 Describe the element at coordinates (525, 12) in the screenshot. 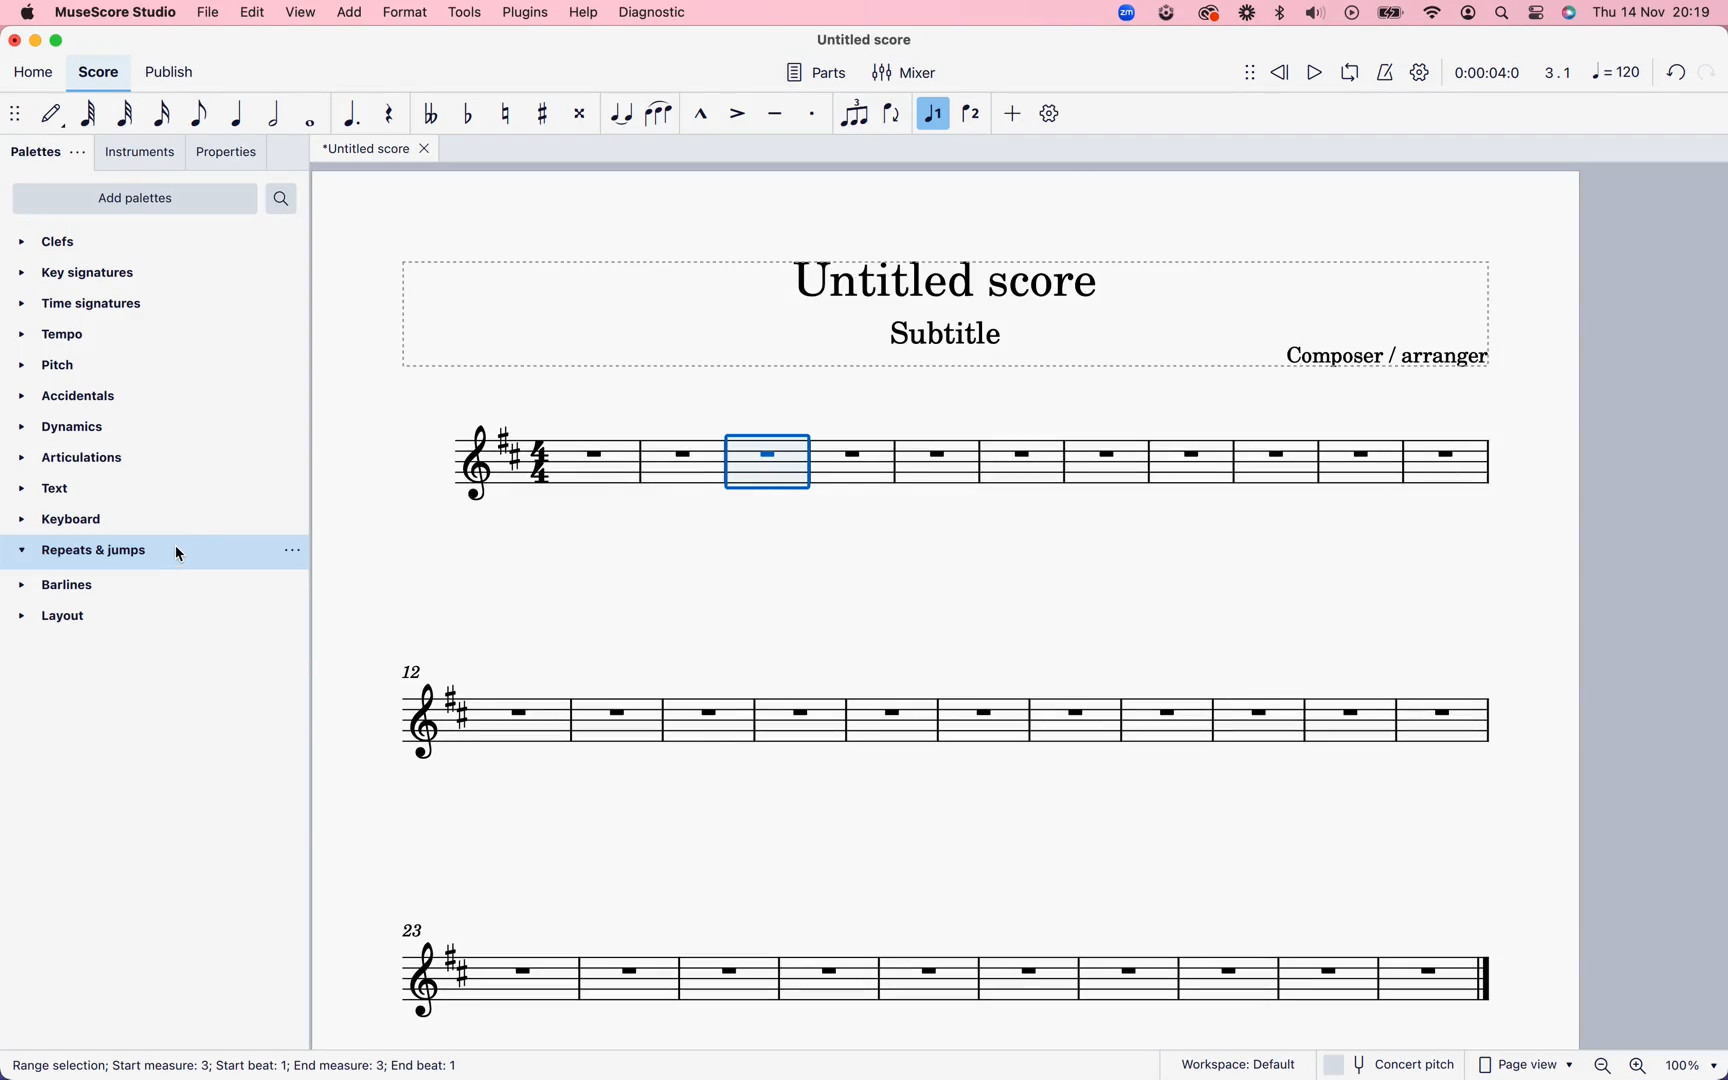

I see `plugins` at that location.